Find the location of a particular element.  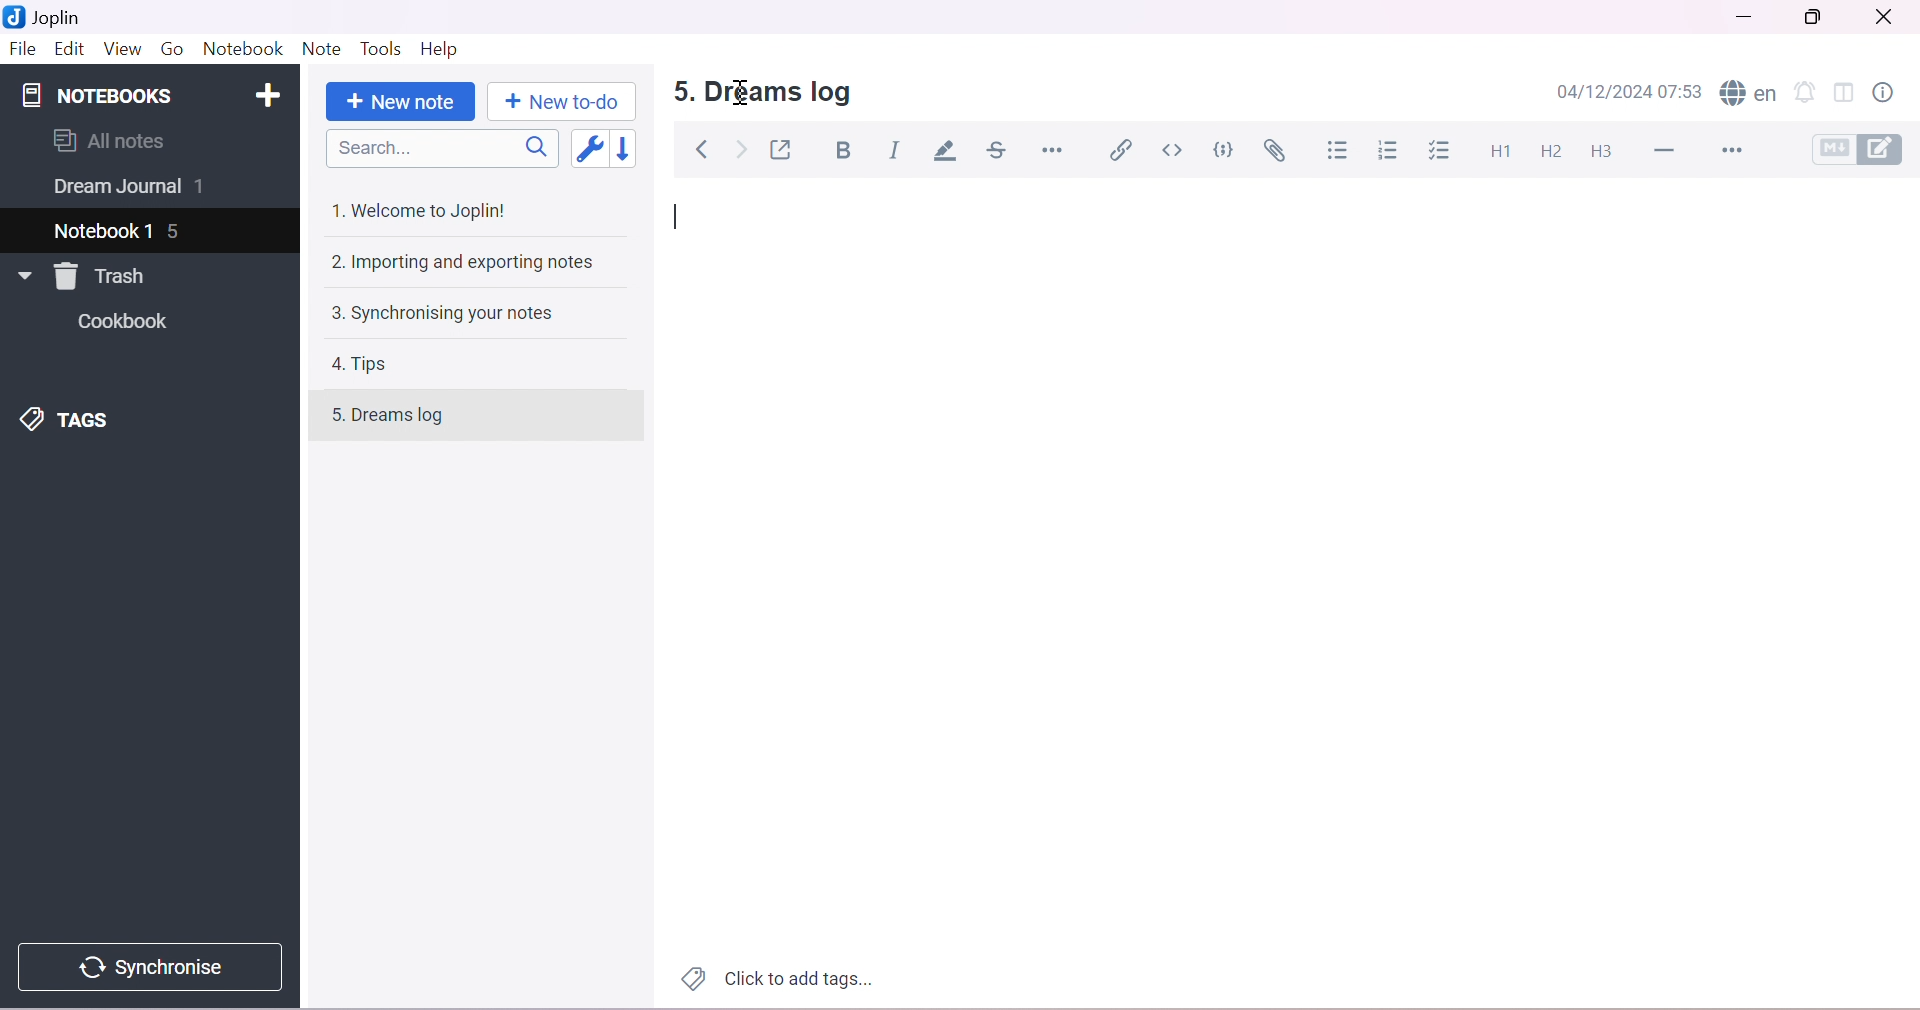

Dreams log is located at coordinates (409, 417).